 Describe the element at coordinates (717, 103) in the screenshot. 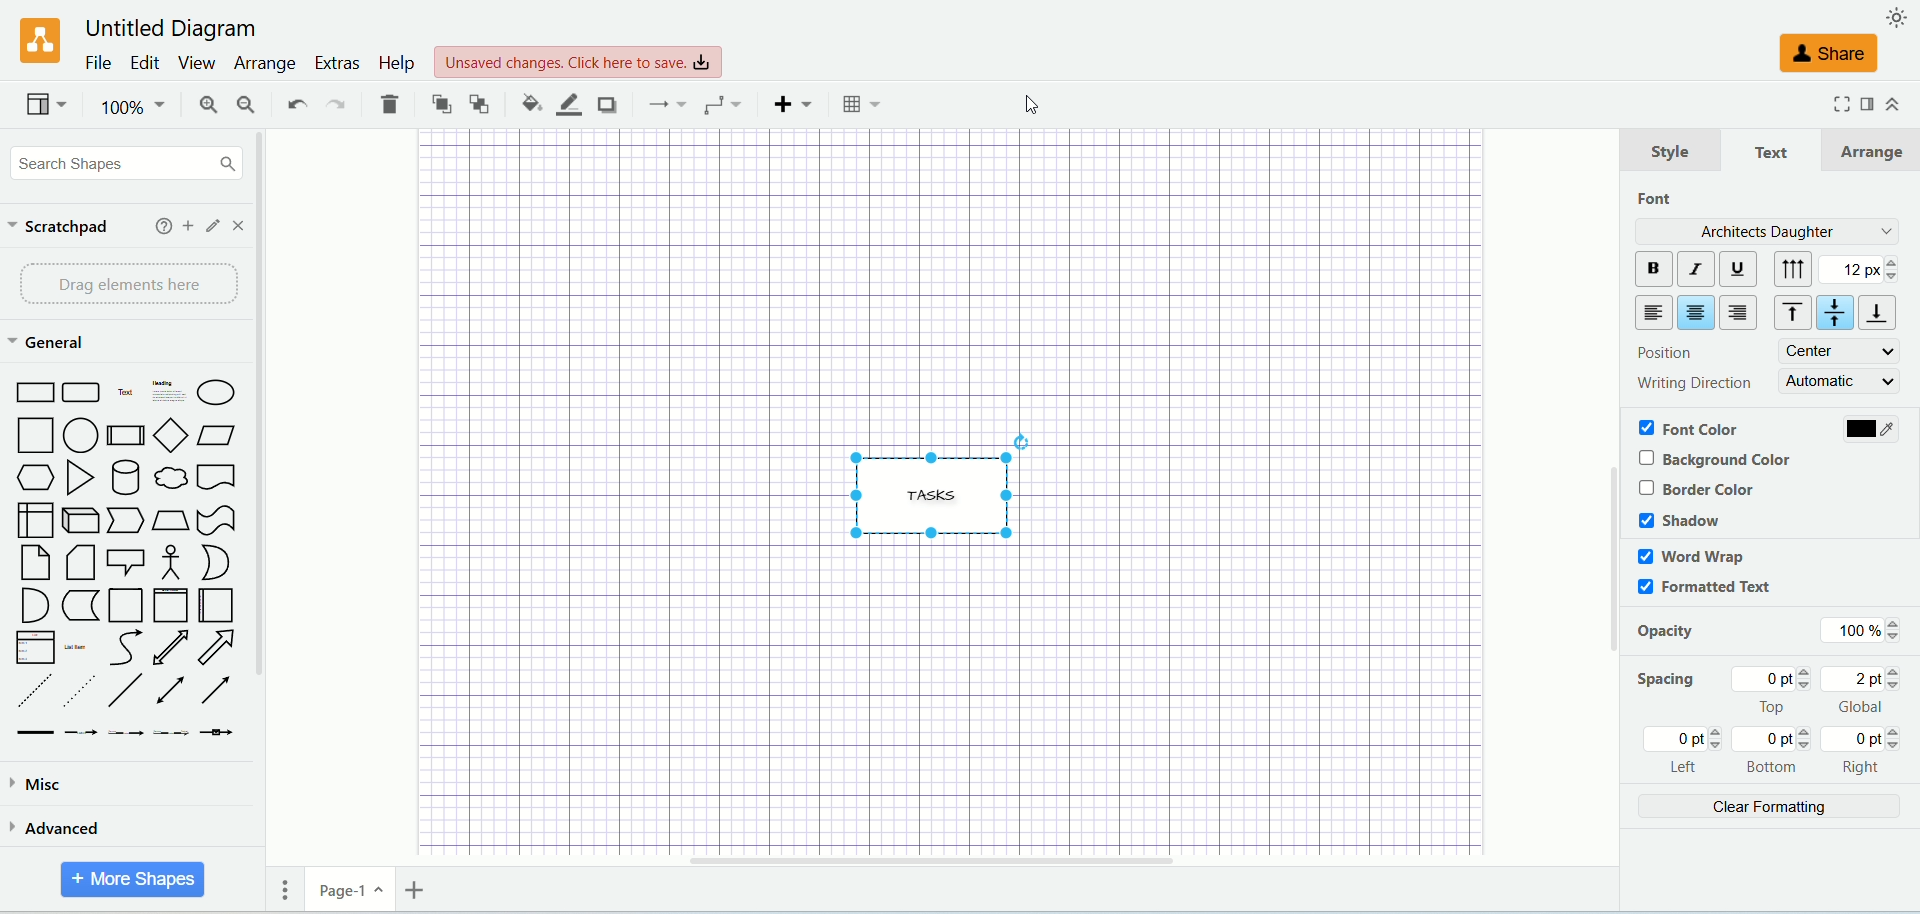

I see `waypoint` at that location.